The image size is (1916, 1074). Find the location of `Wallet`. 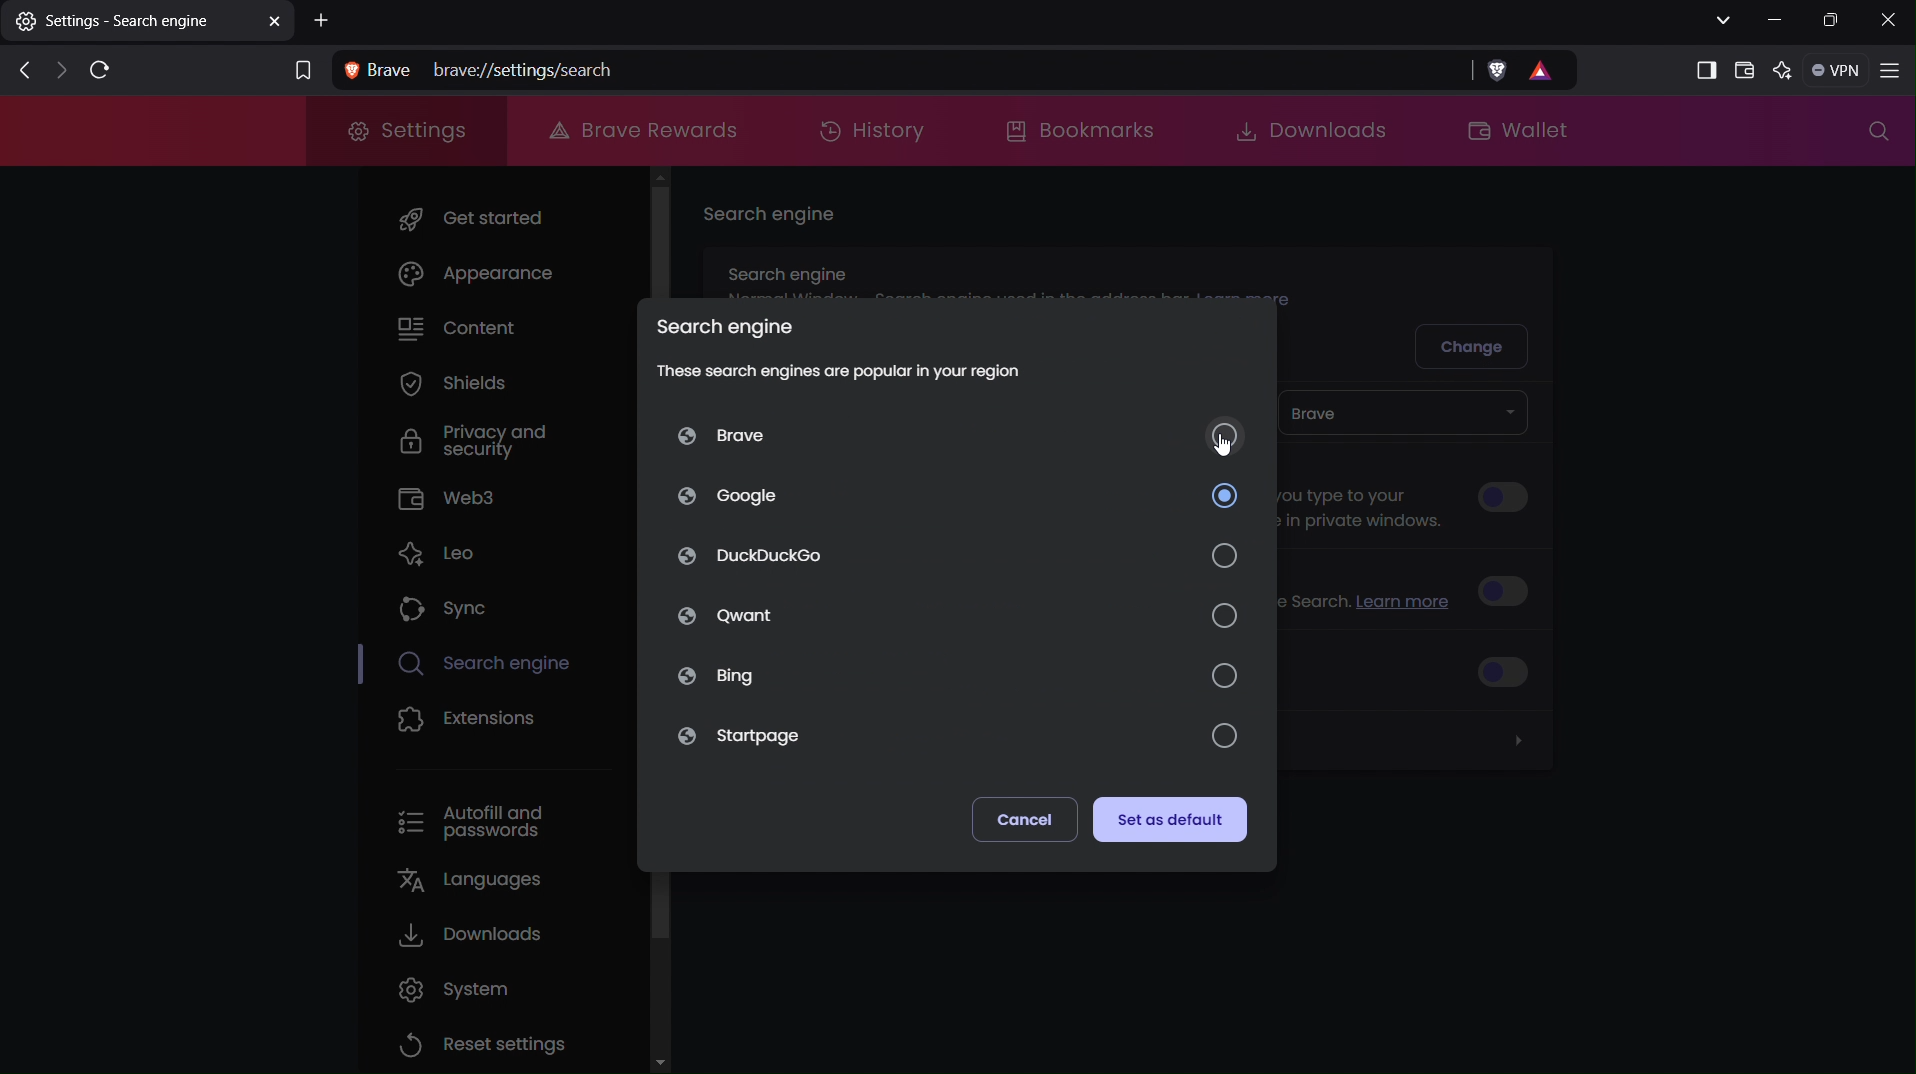

Wallet is located at coordinates (1531, 133).